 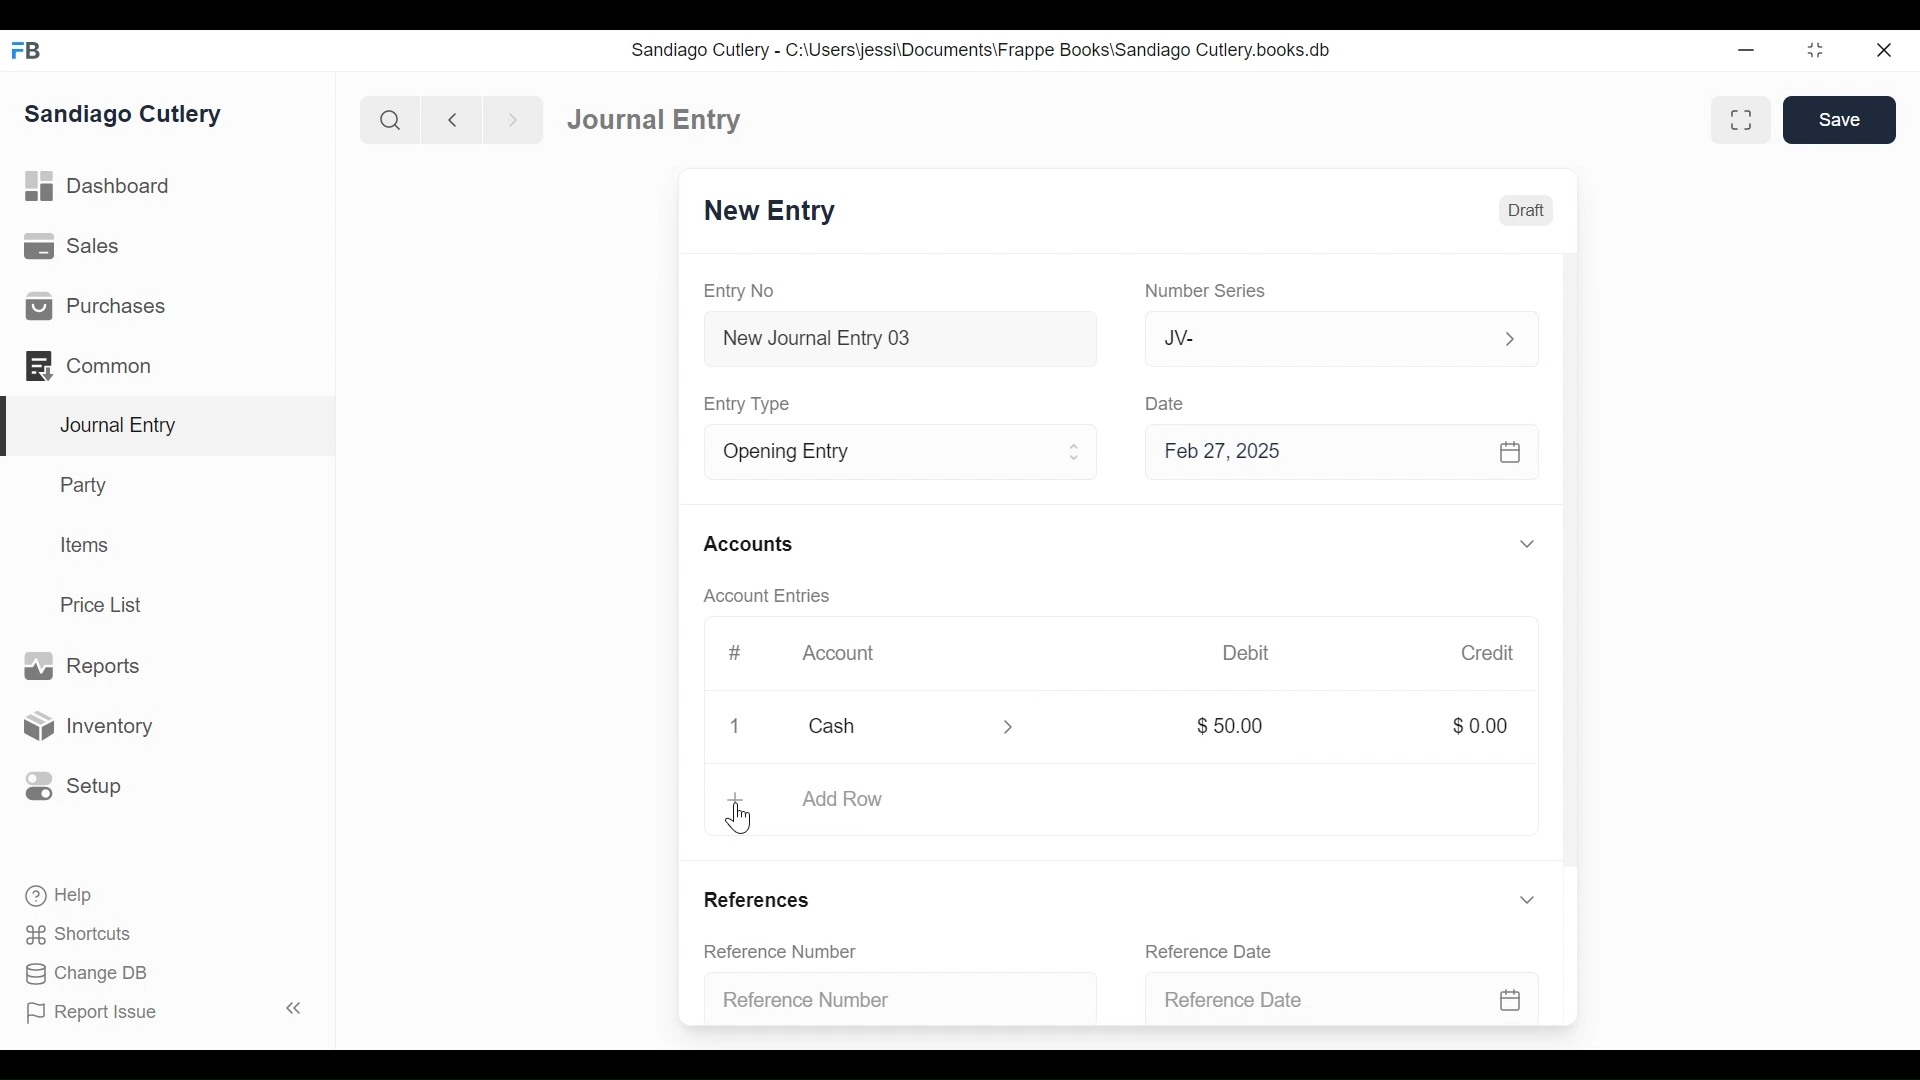 I want to click on Reference Date, so click(x=1345, y=997).